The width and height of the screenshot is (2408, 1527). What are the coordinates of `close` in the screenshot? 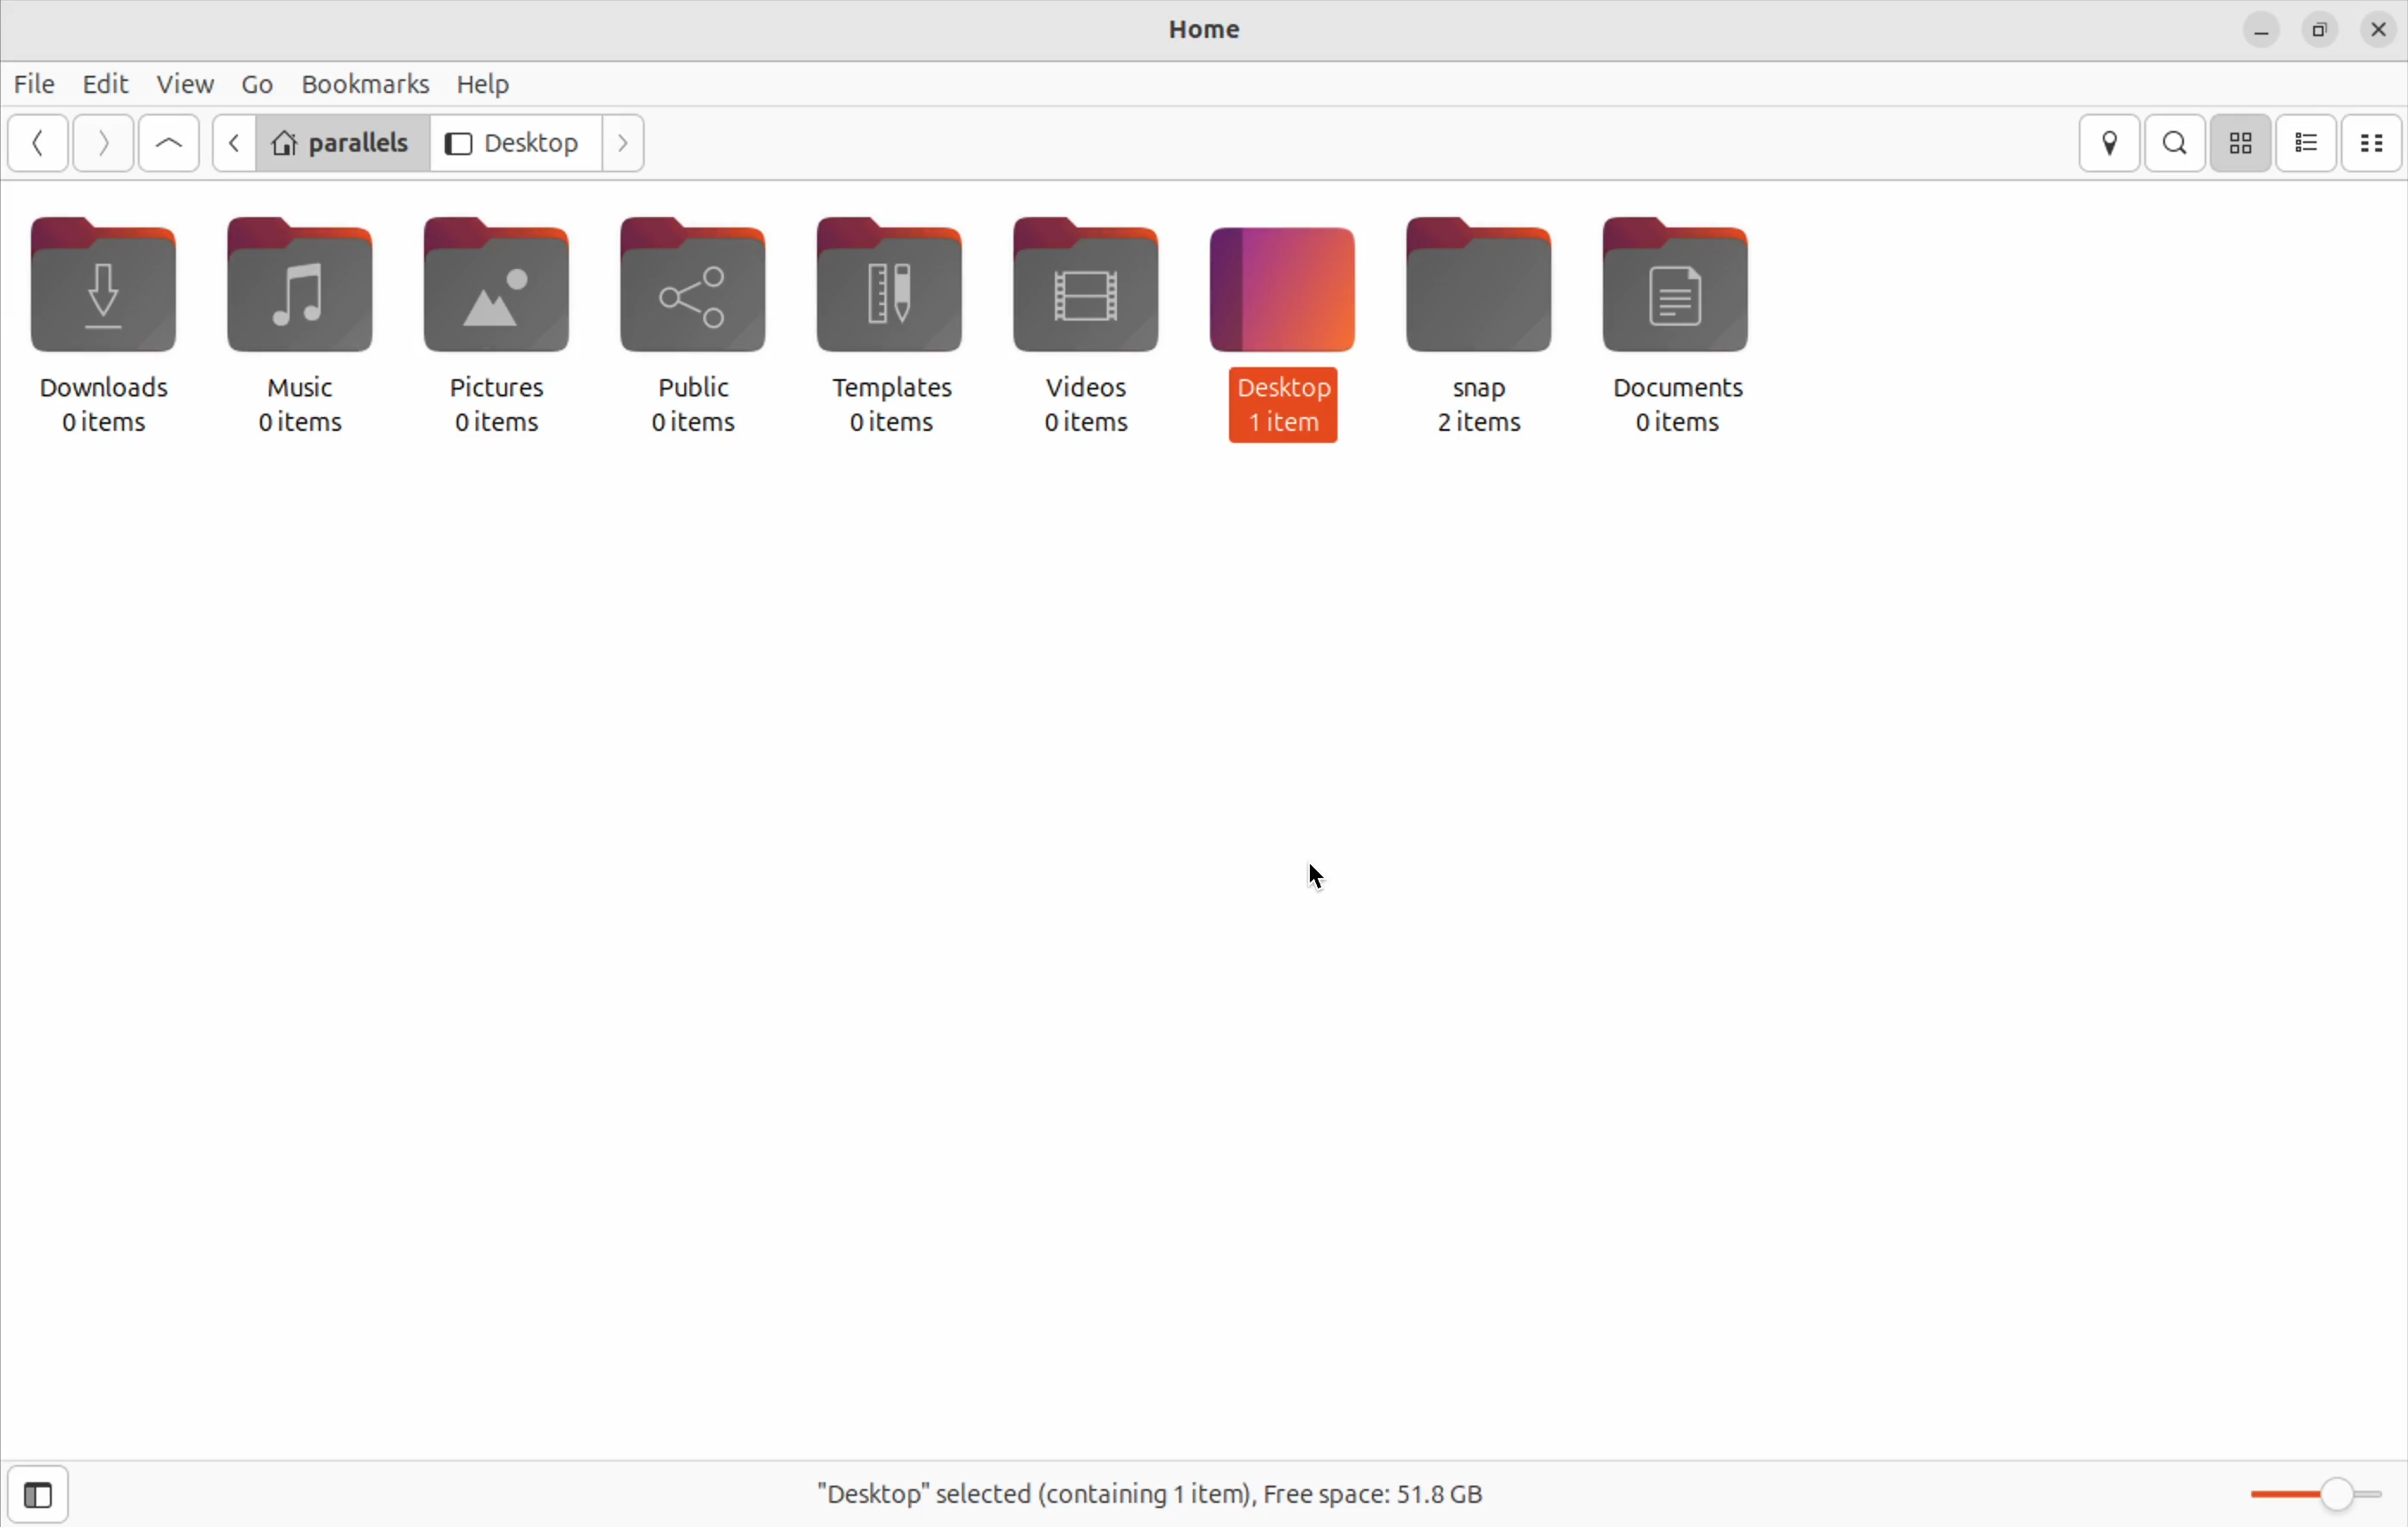 It's located at (2379, 31).